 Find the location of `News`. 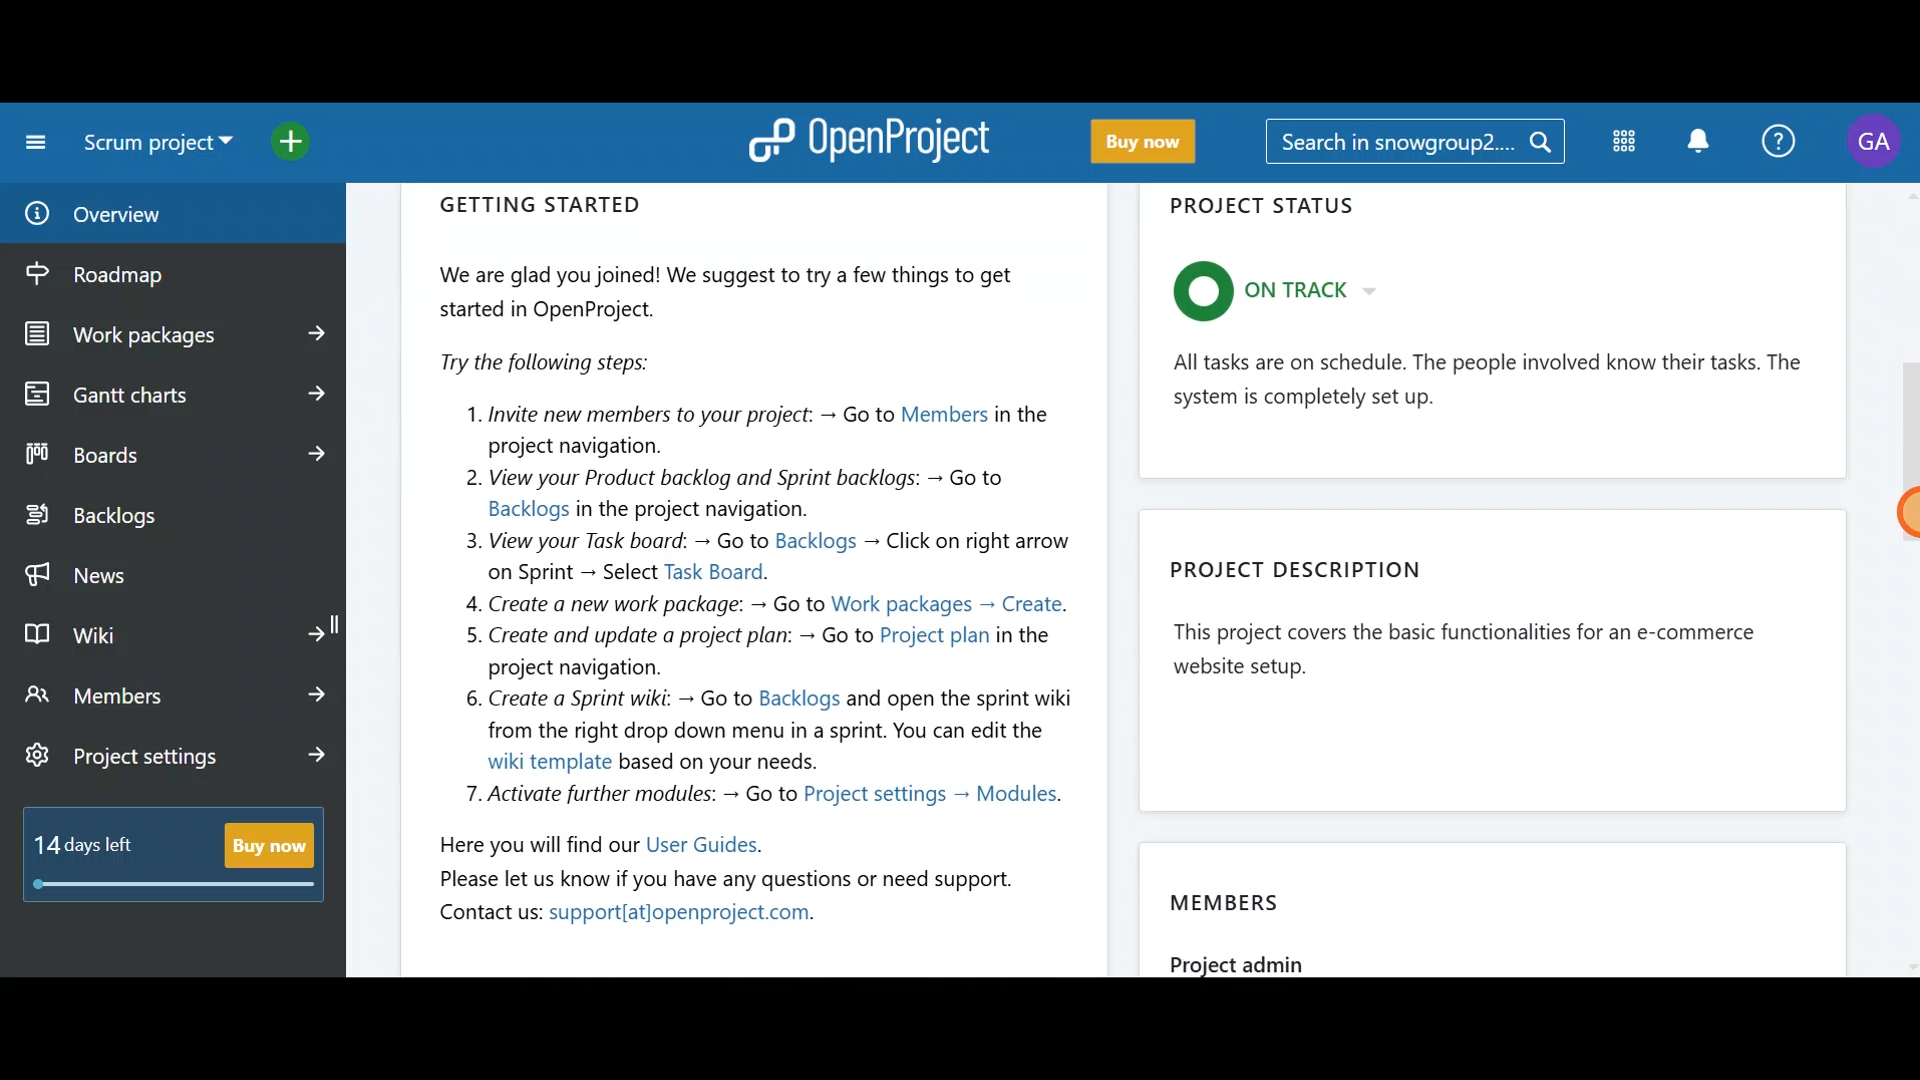

News is located at coordinates (172, 570).